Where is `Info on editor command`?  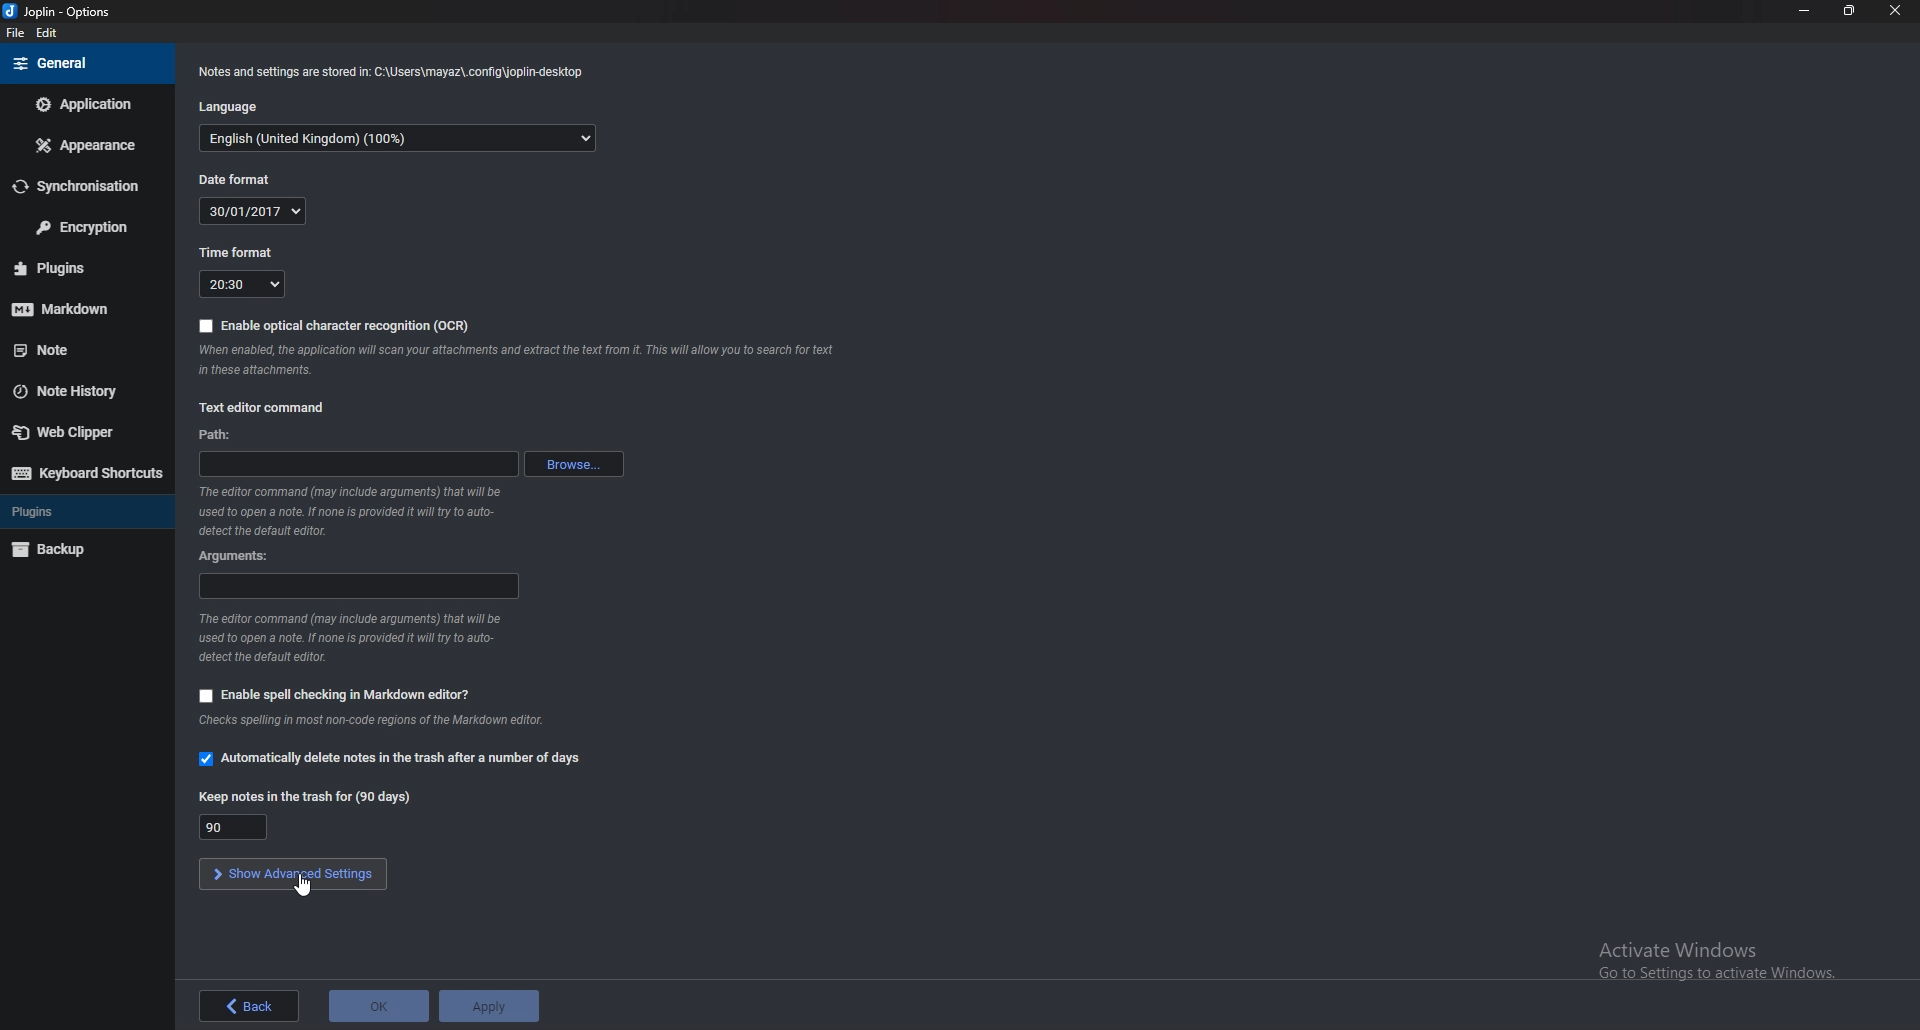 Info on editor command is located at coordinates (355, 509).